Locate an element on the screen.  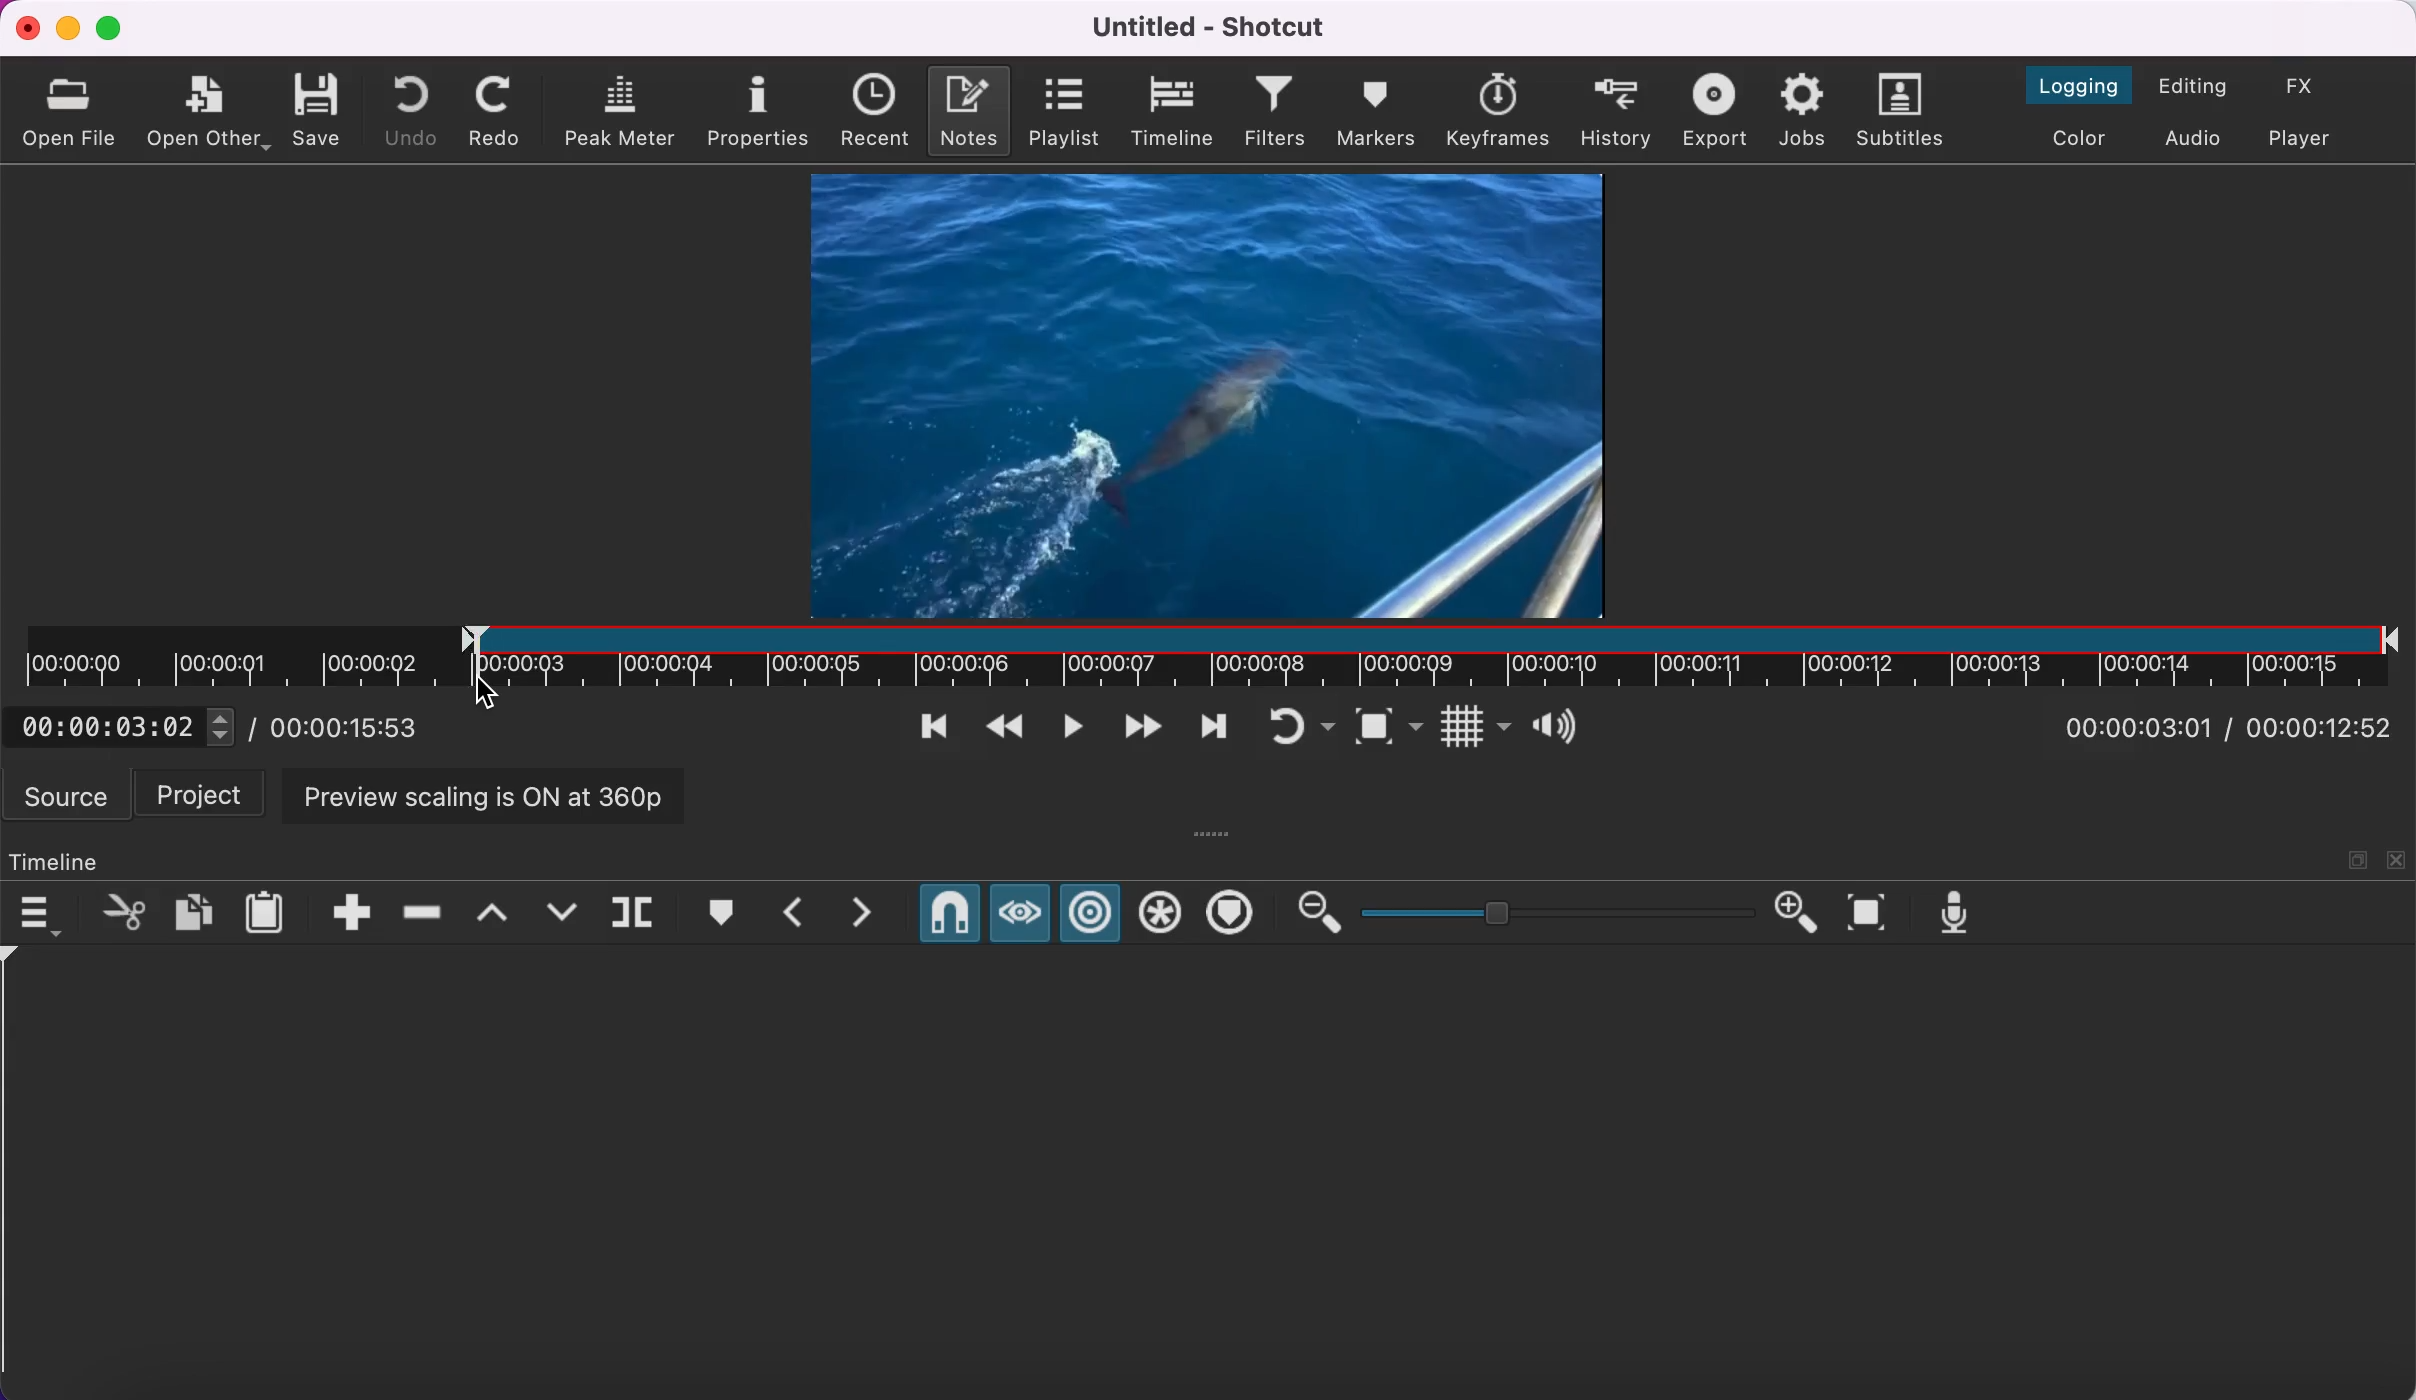
 is located at coordinates (1385, 727).